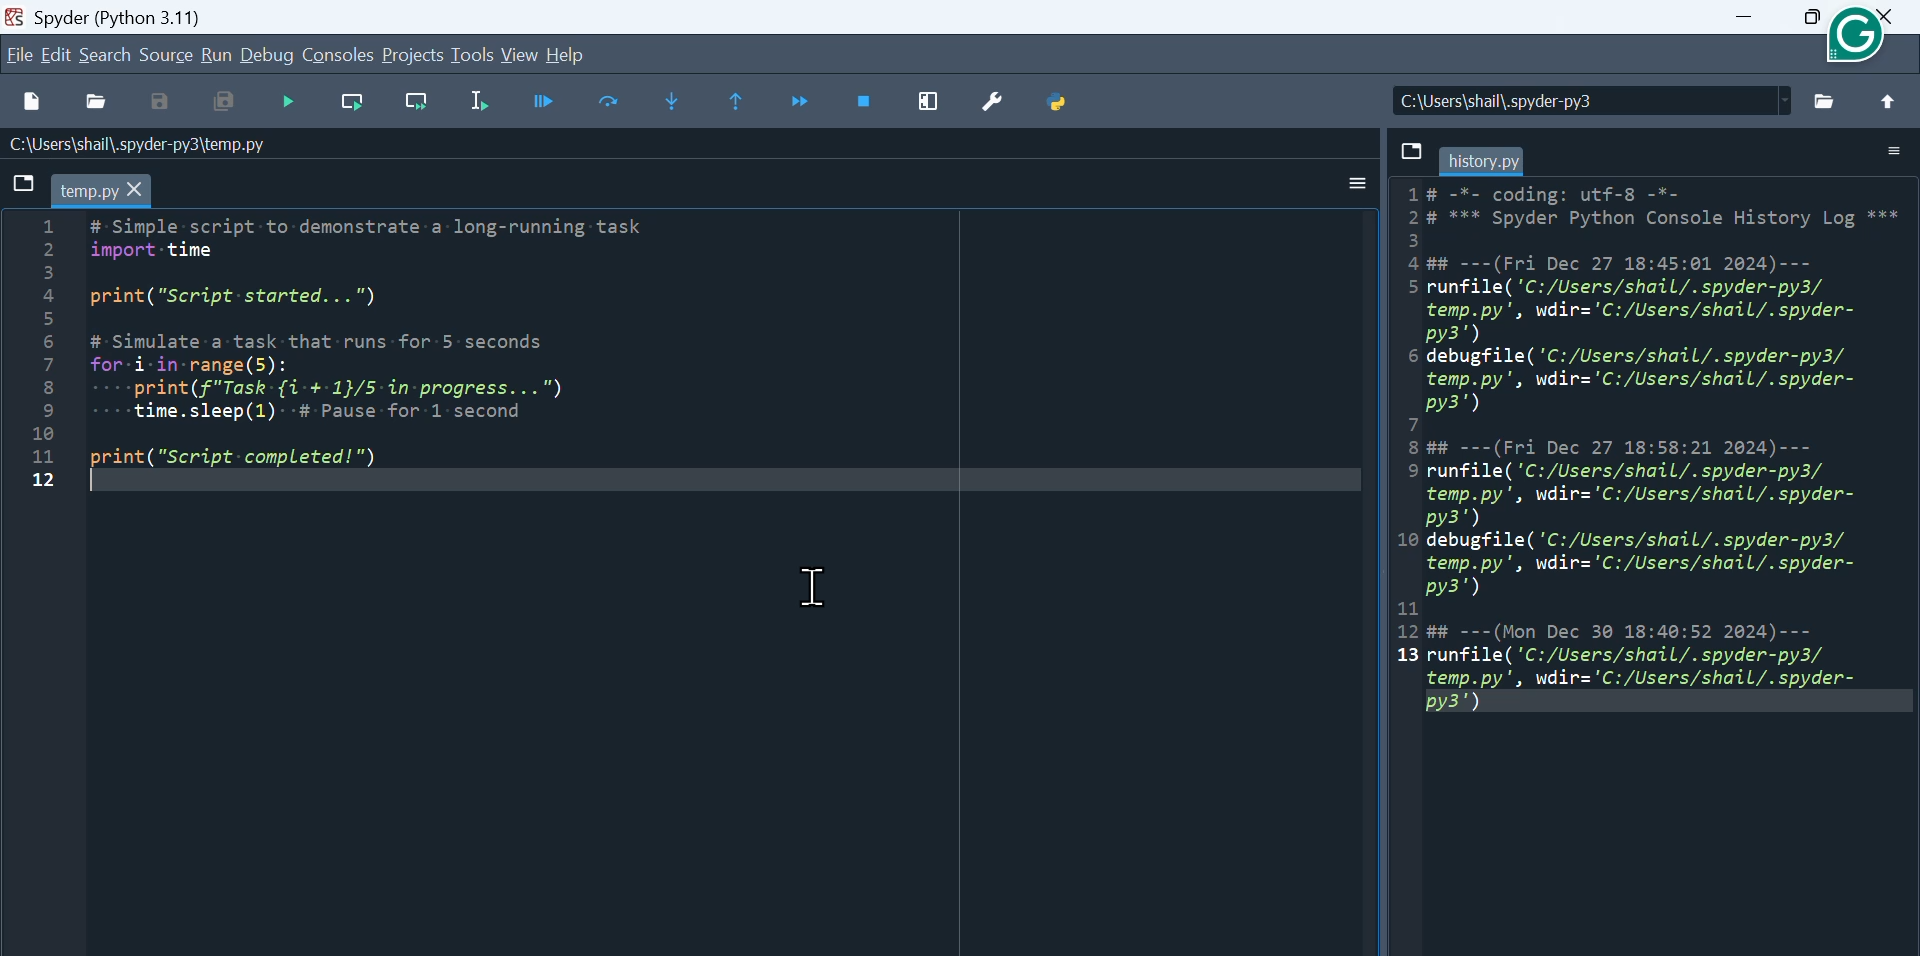  I want to click on help, so click(567, 53).